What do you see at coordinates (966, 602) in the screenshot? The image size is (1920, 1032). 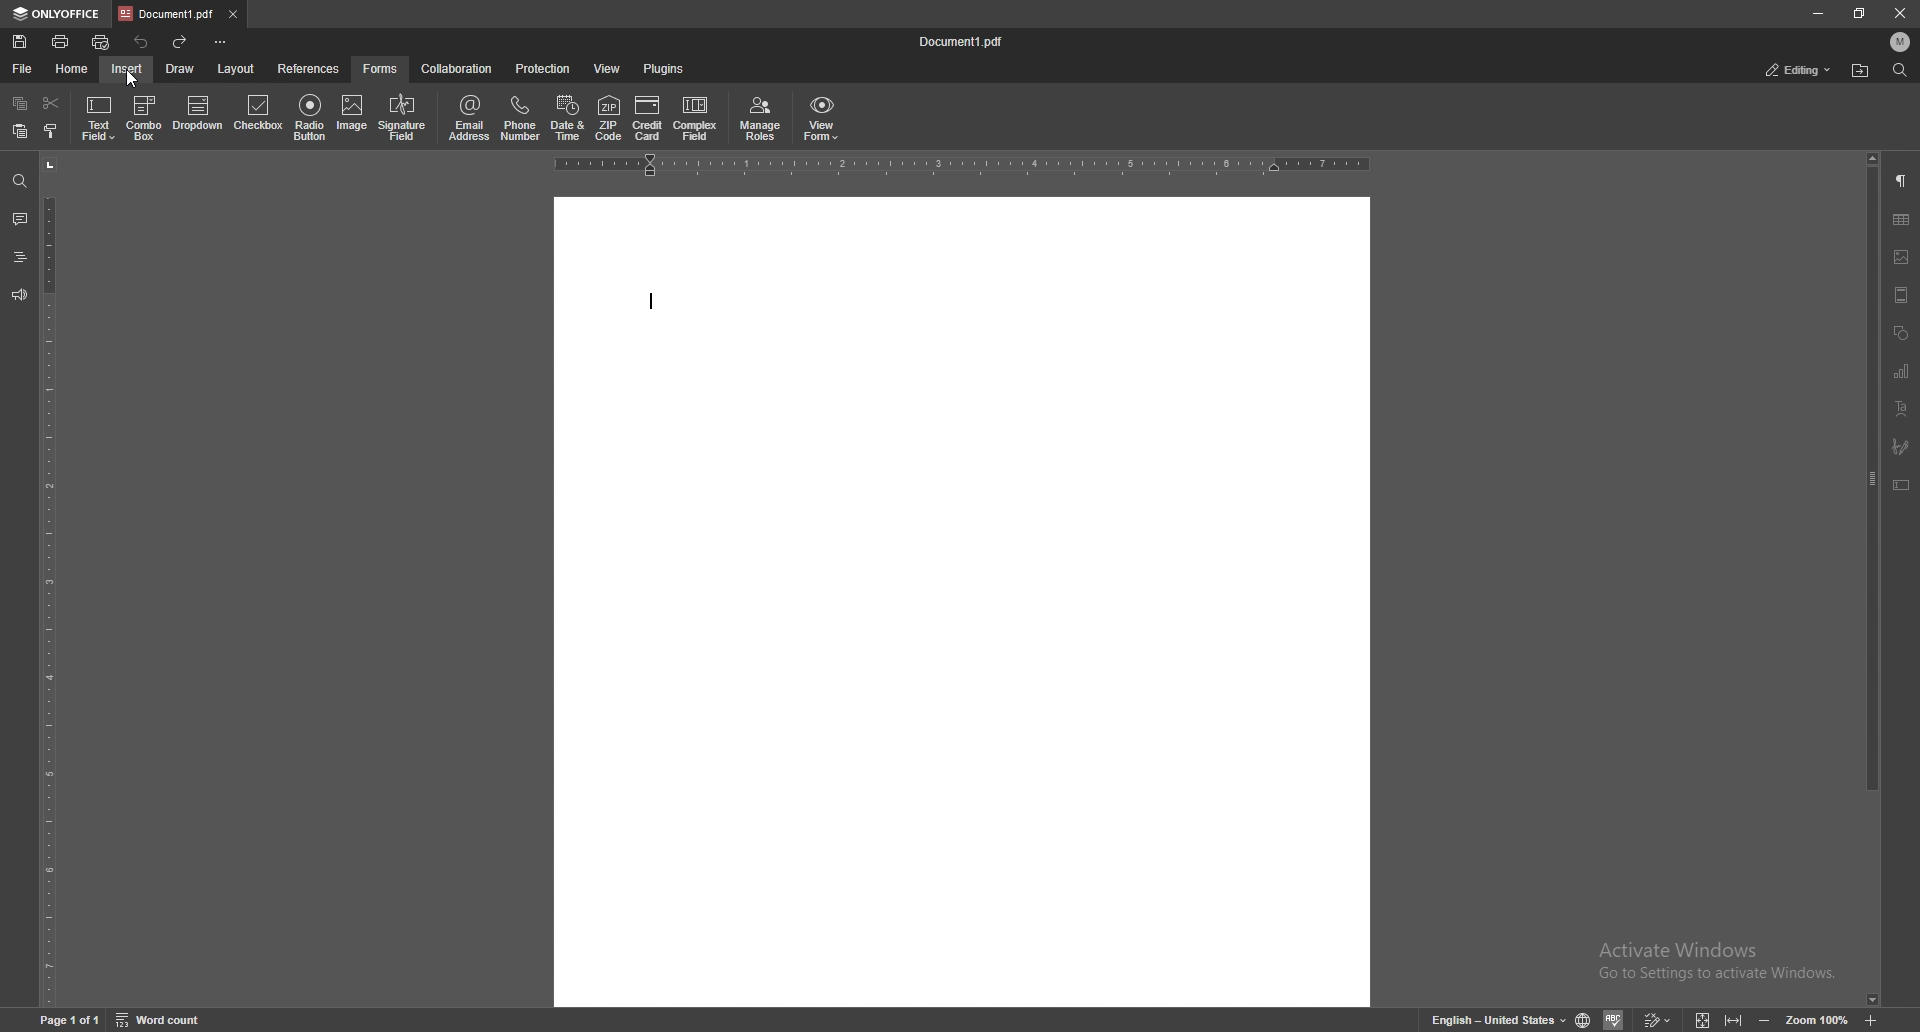 I see `document ` at bounding box center [966, 602].